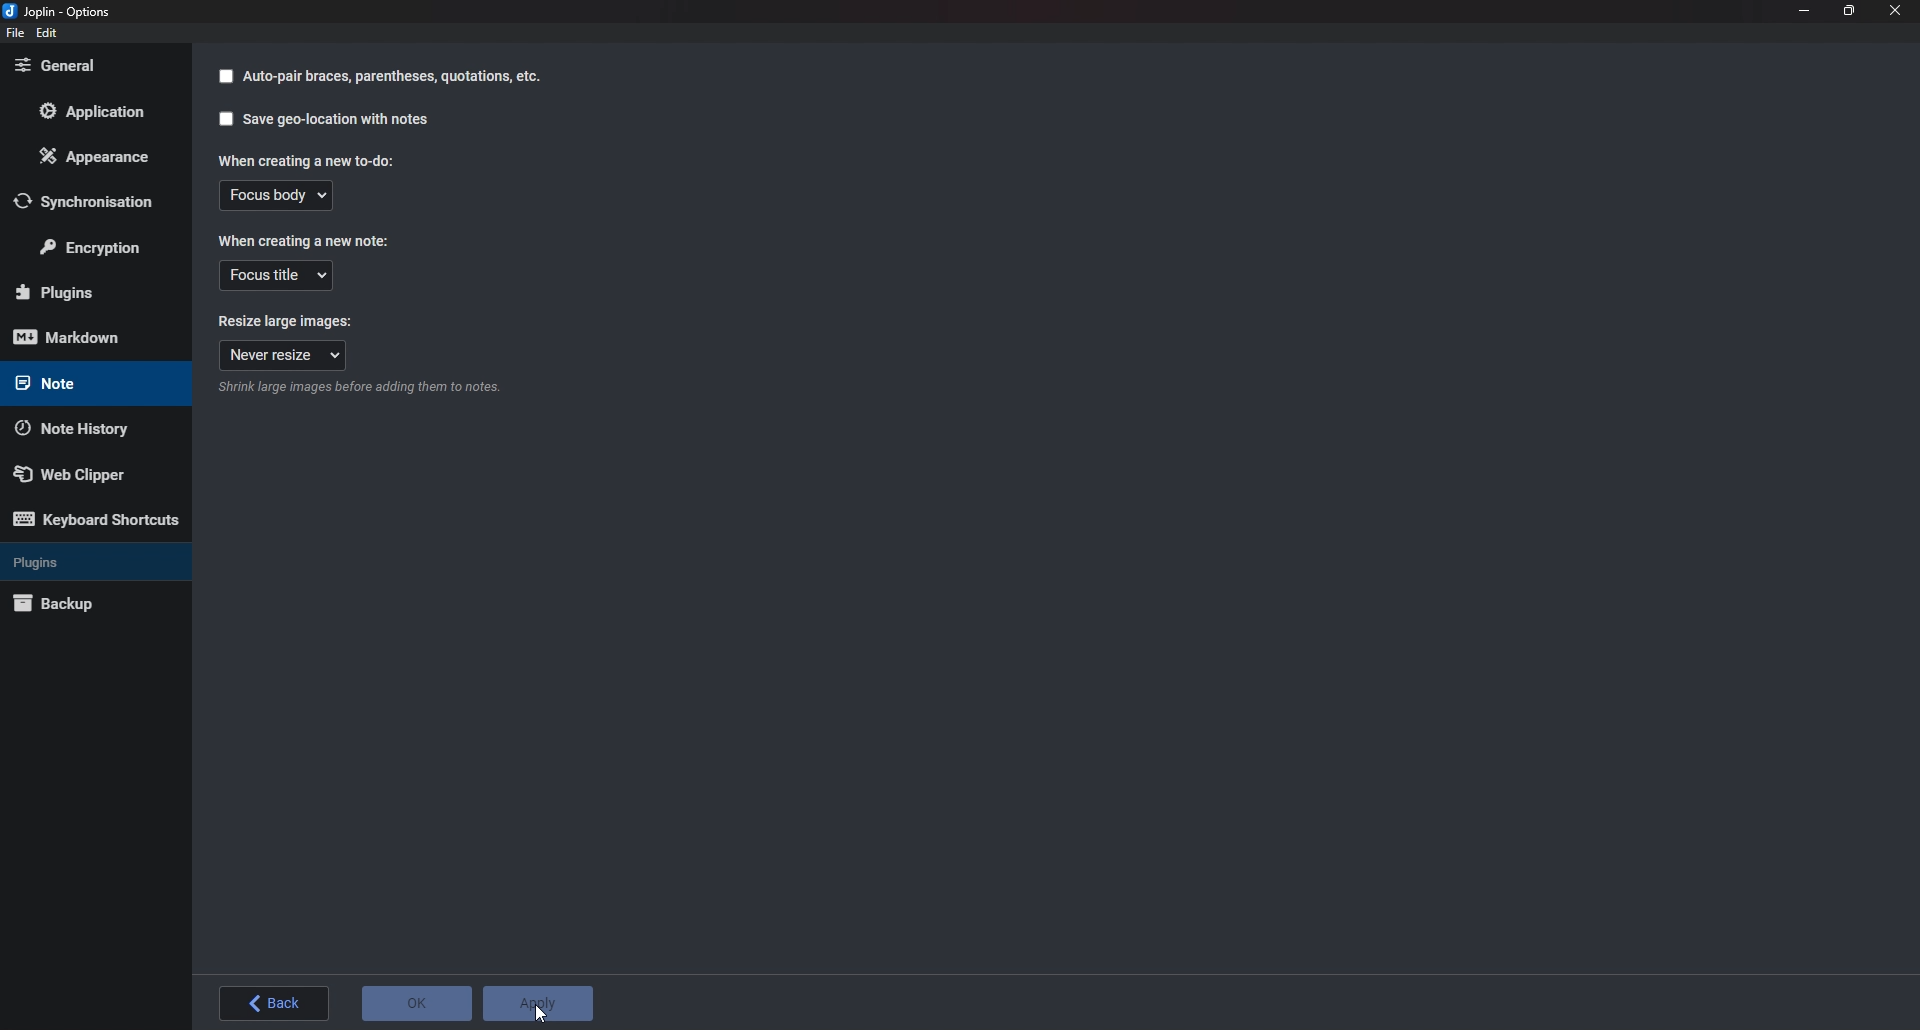 Image resolution: width=1920 pixels, height=1030 pixels. I want to click on note, so click(85, 383).